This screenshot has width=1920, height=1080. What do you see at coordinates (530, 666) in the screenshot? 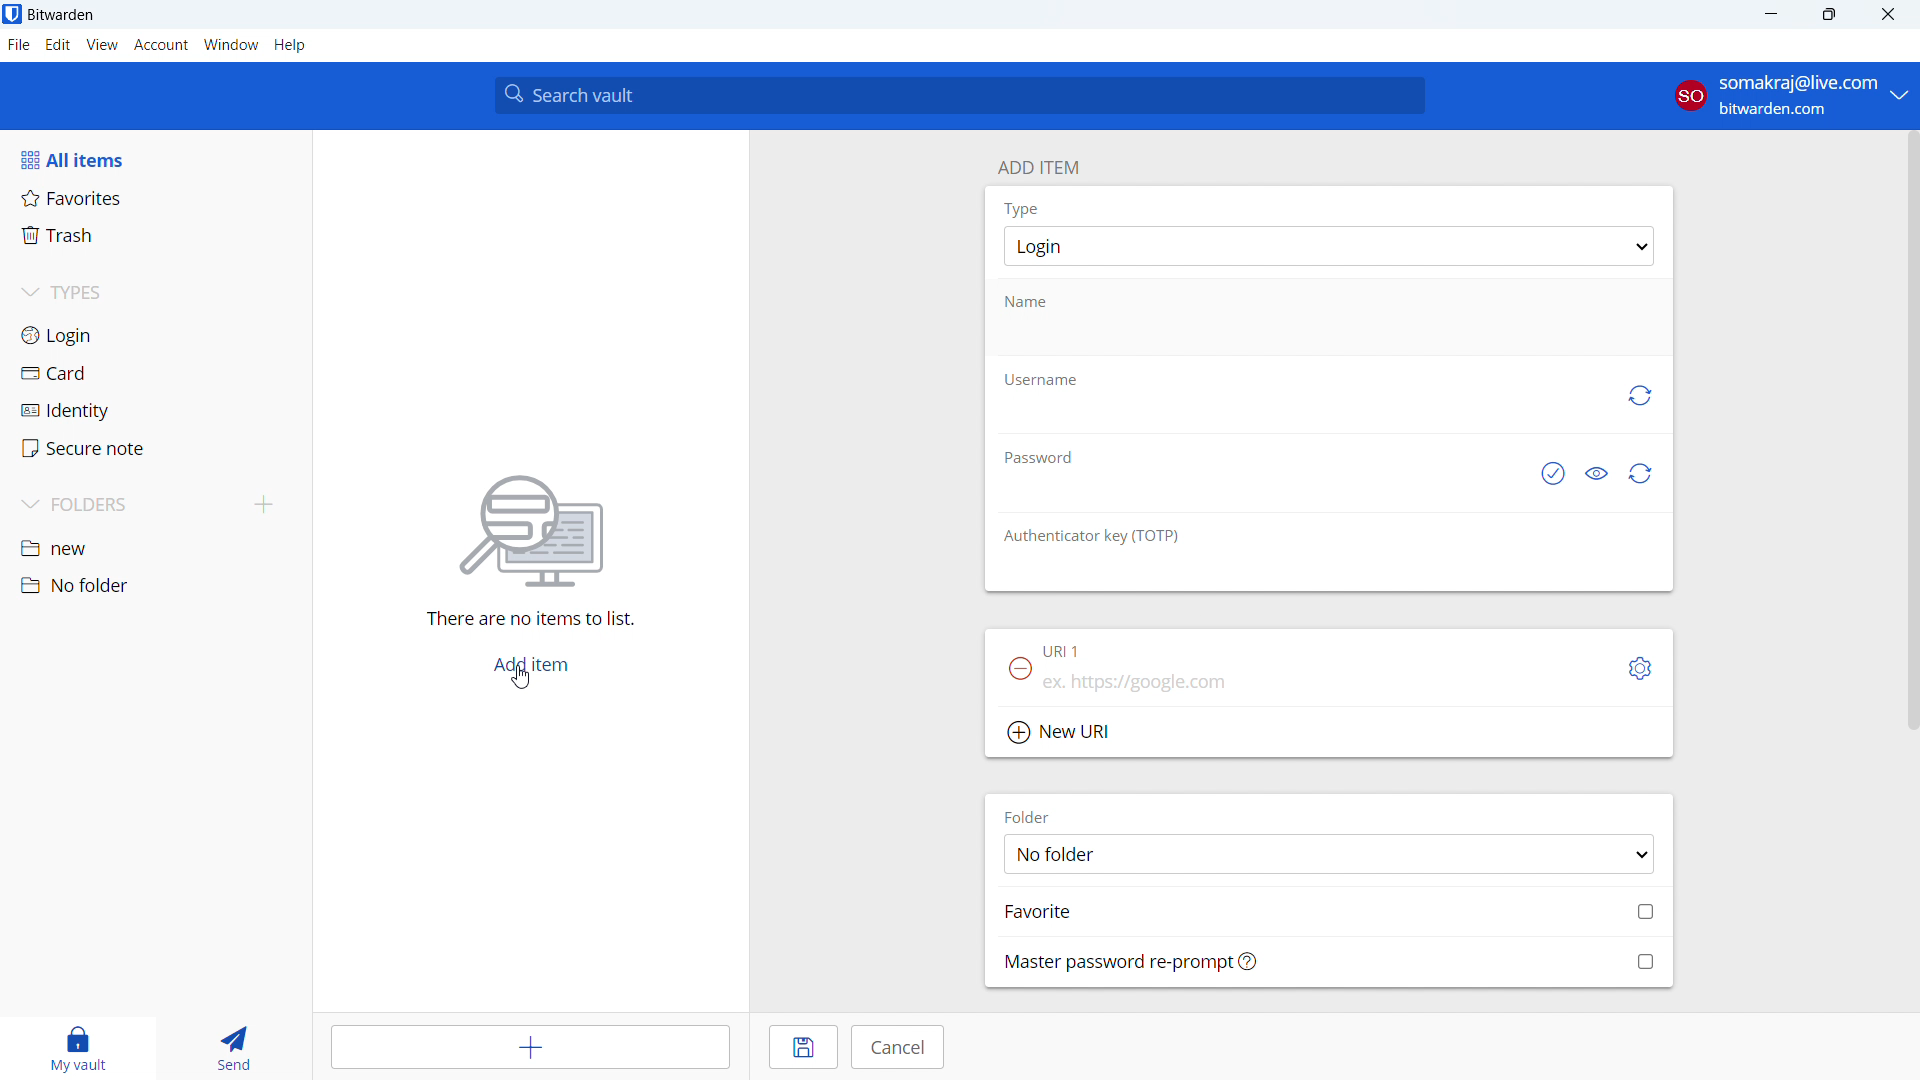
I see `add item` at bounding box center [530, 666].